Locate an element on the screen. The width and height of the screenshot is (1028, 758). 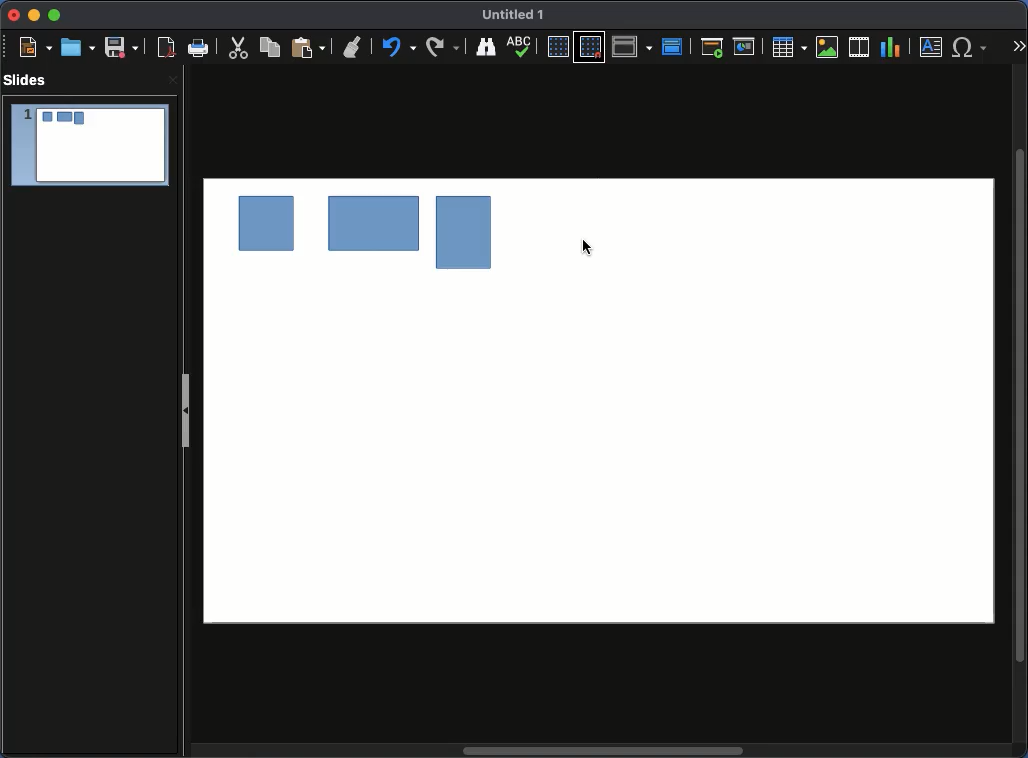
Textbox is located at coordinates (931, 48).